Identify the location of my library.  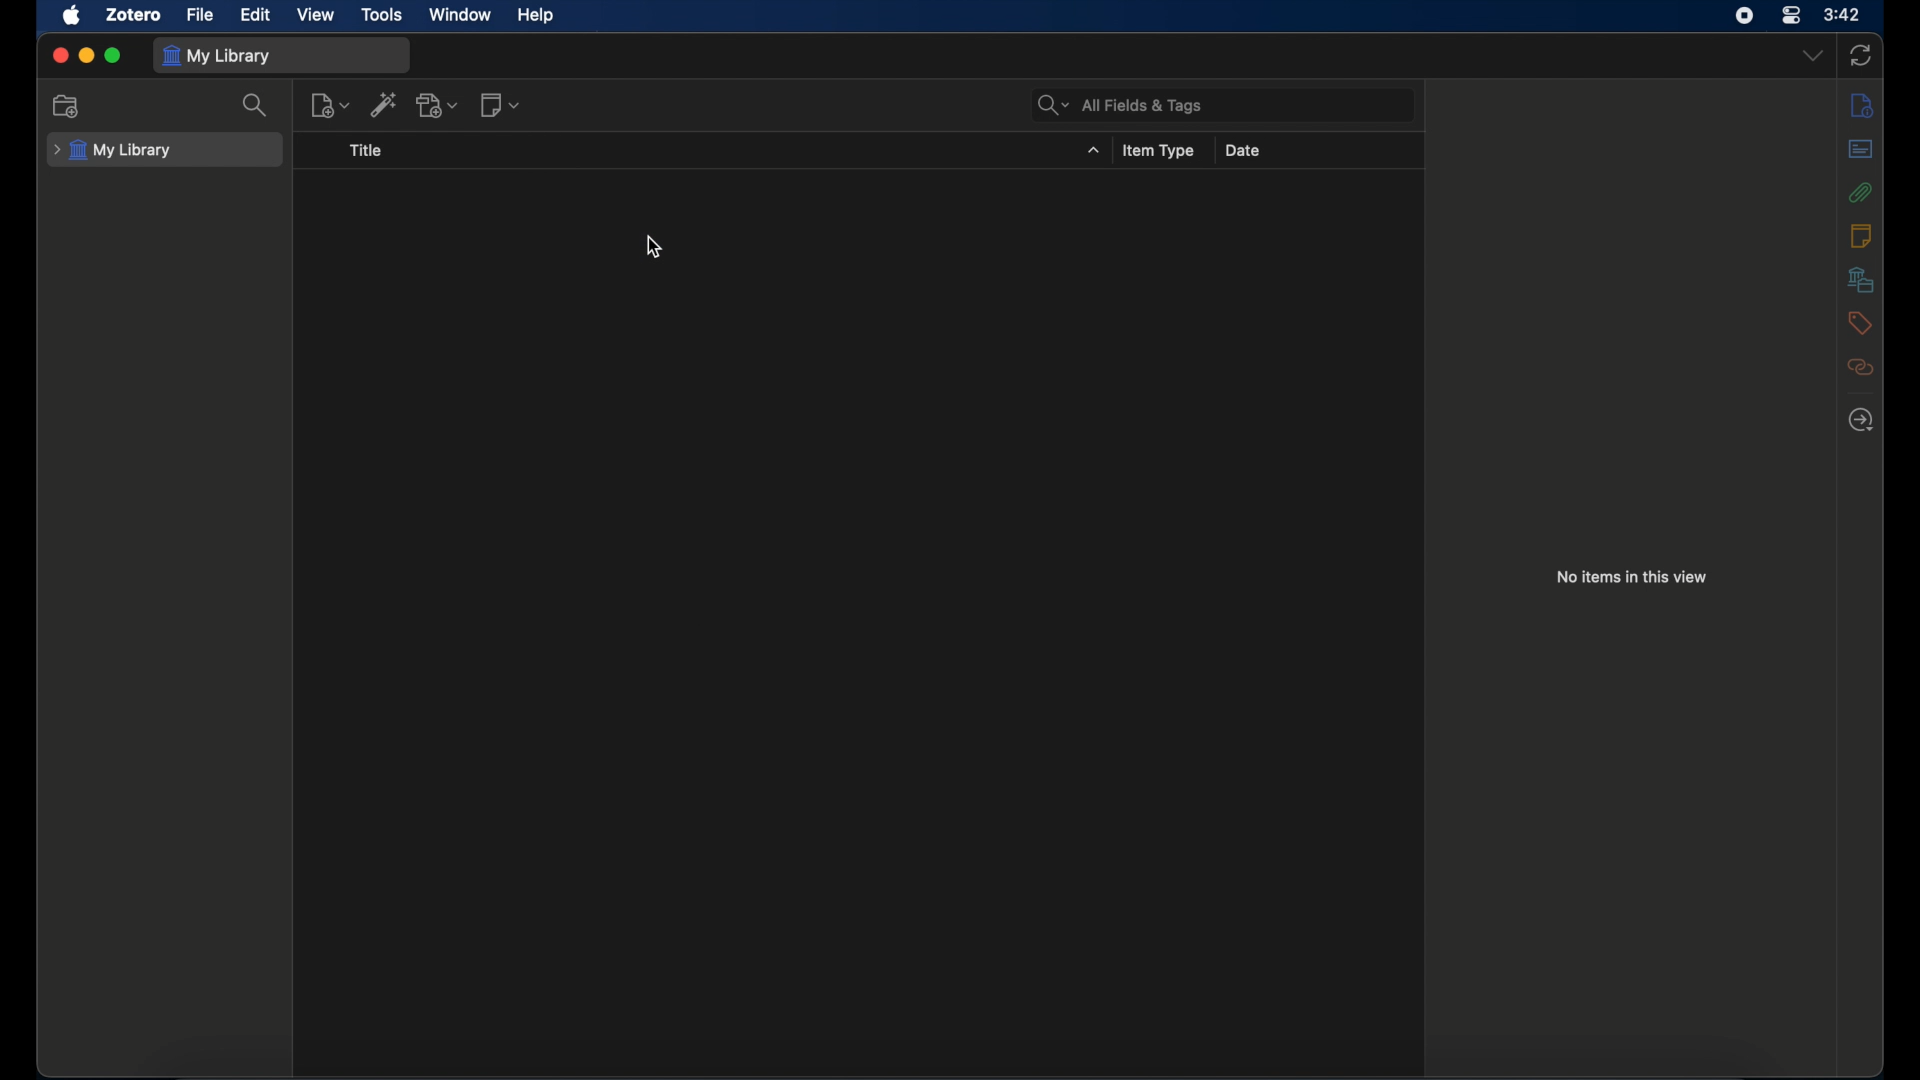
(112, 150).